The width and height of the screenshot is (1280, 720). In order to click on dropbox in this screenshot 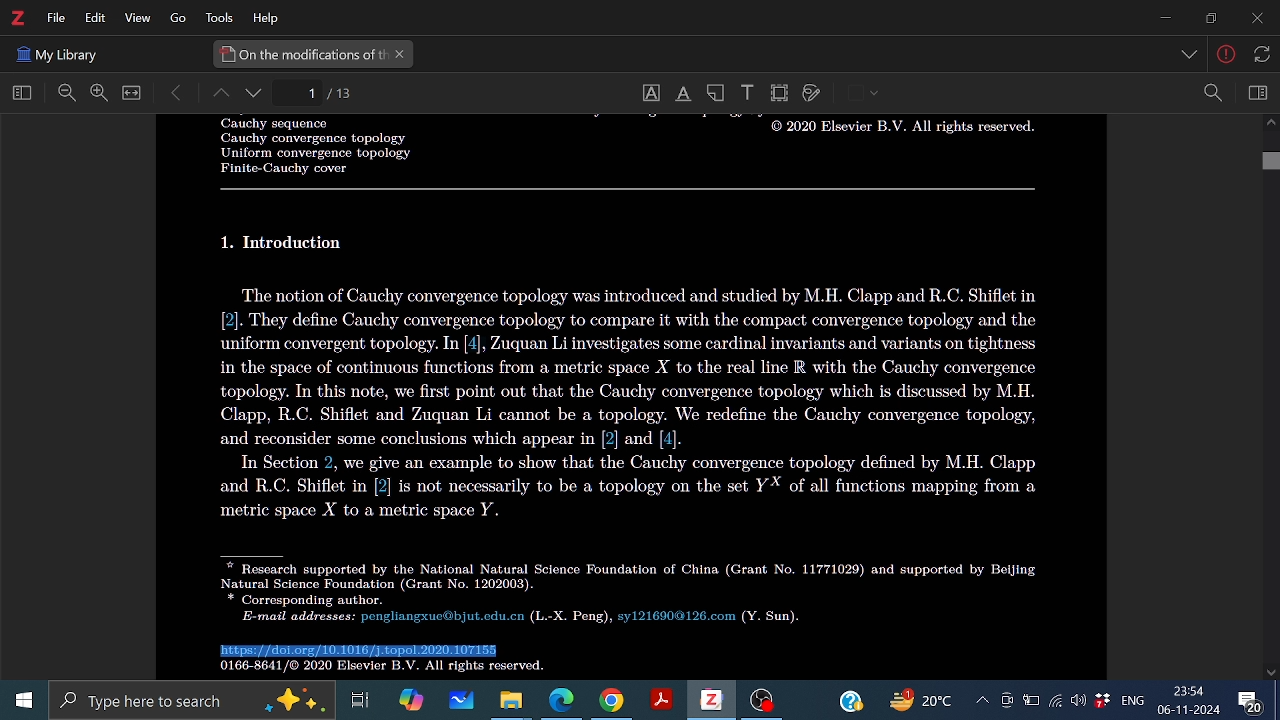, I will do `click(1103, 702)`.